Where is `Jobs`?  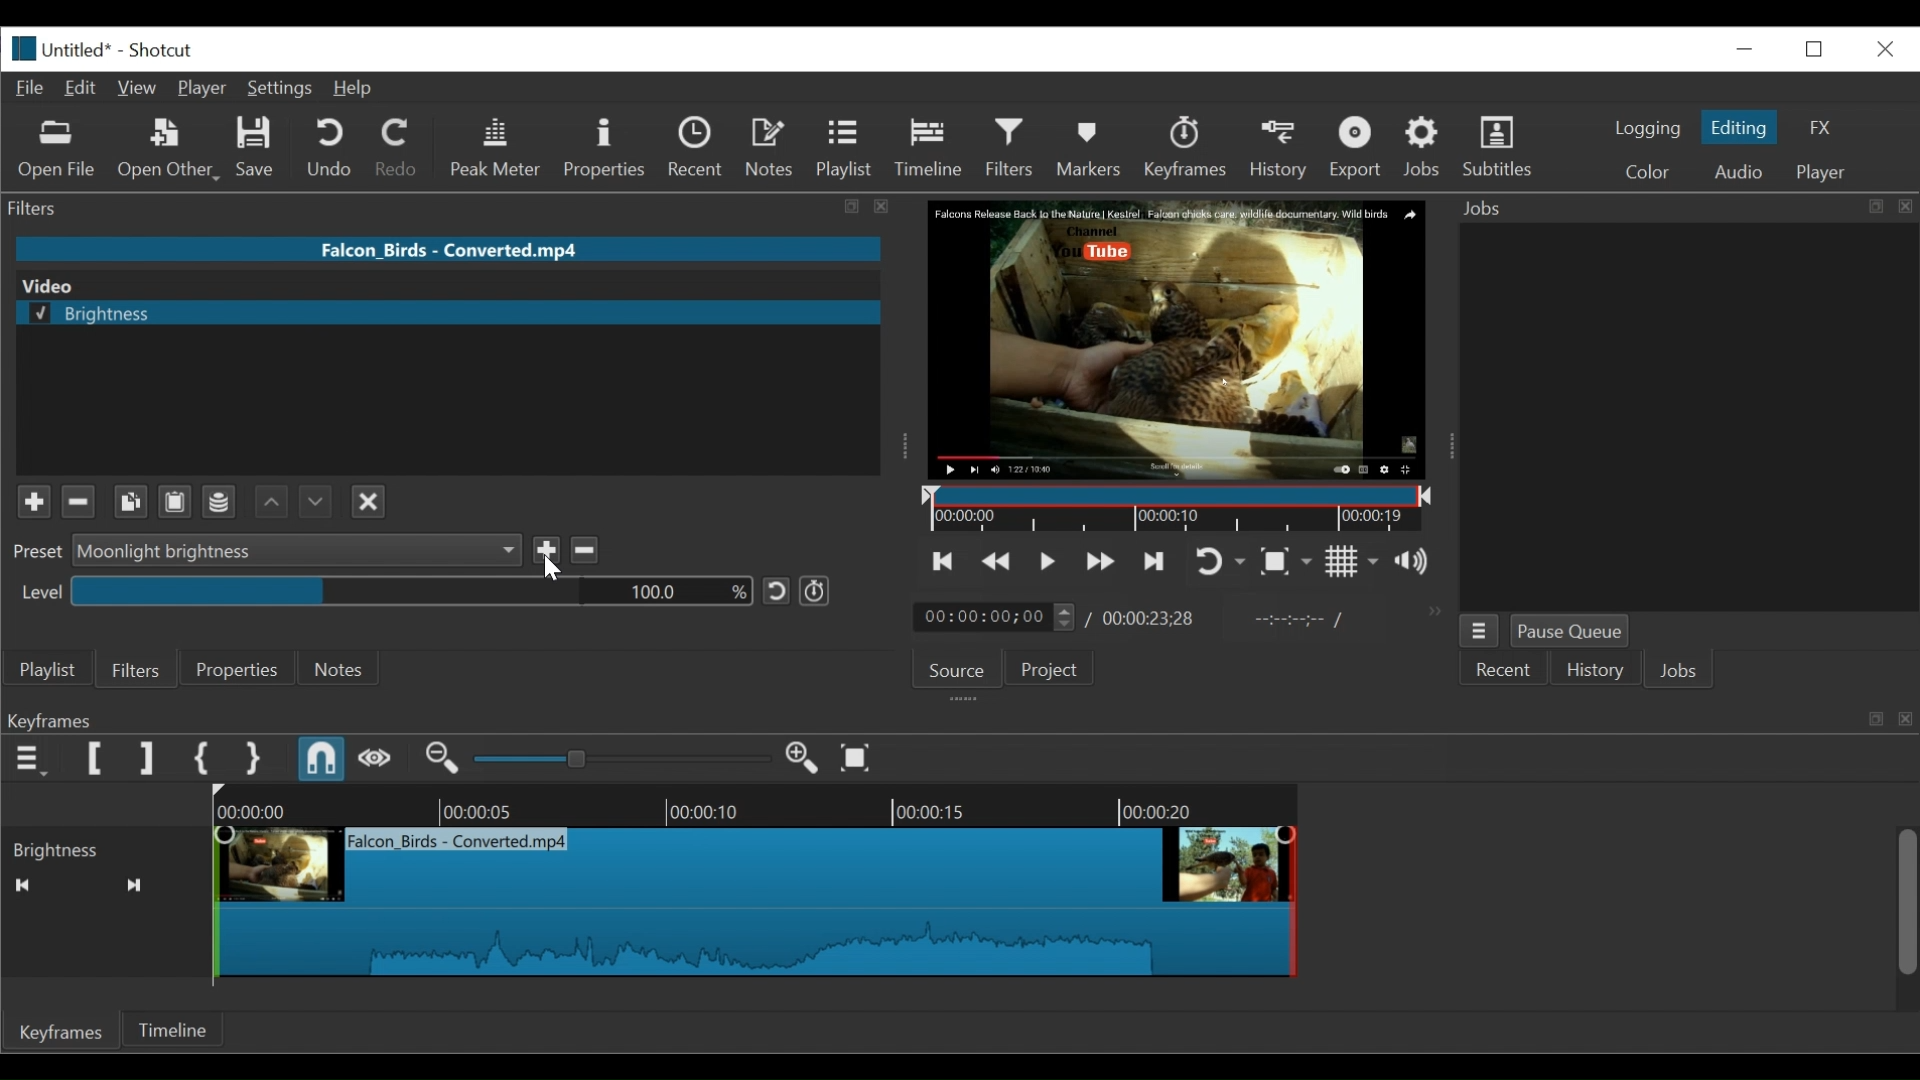
Jobs is located at coordinates (1681, 673).